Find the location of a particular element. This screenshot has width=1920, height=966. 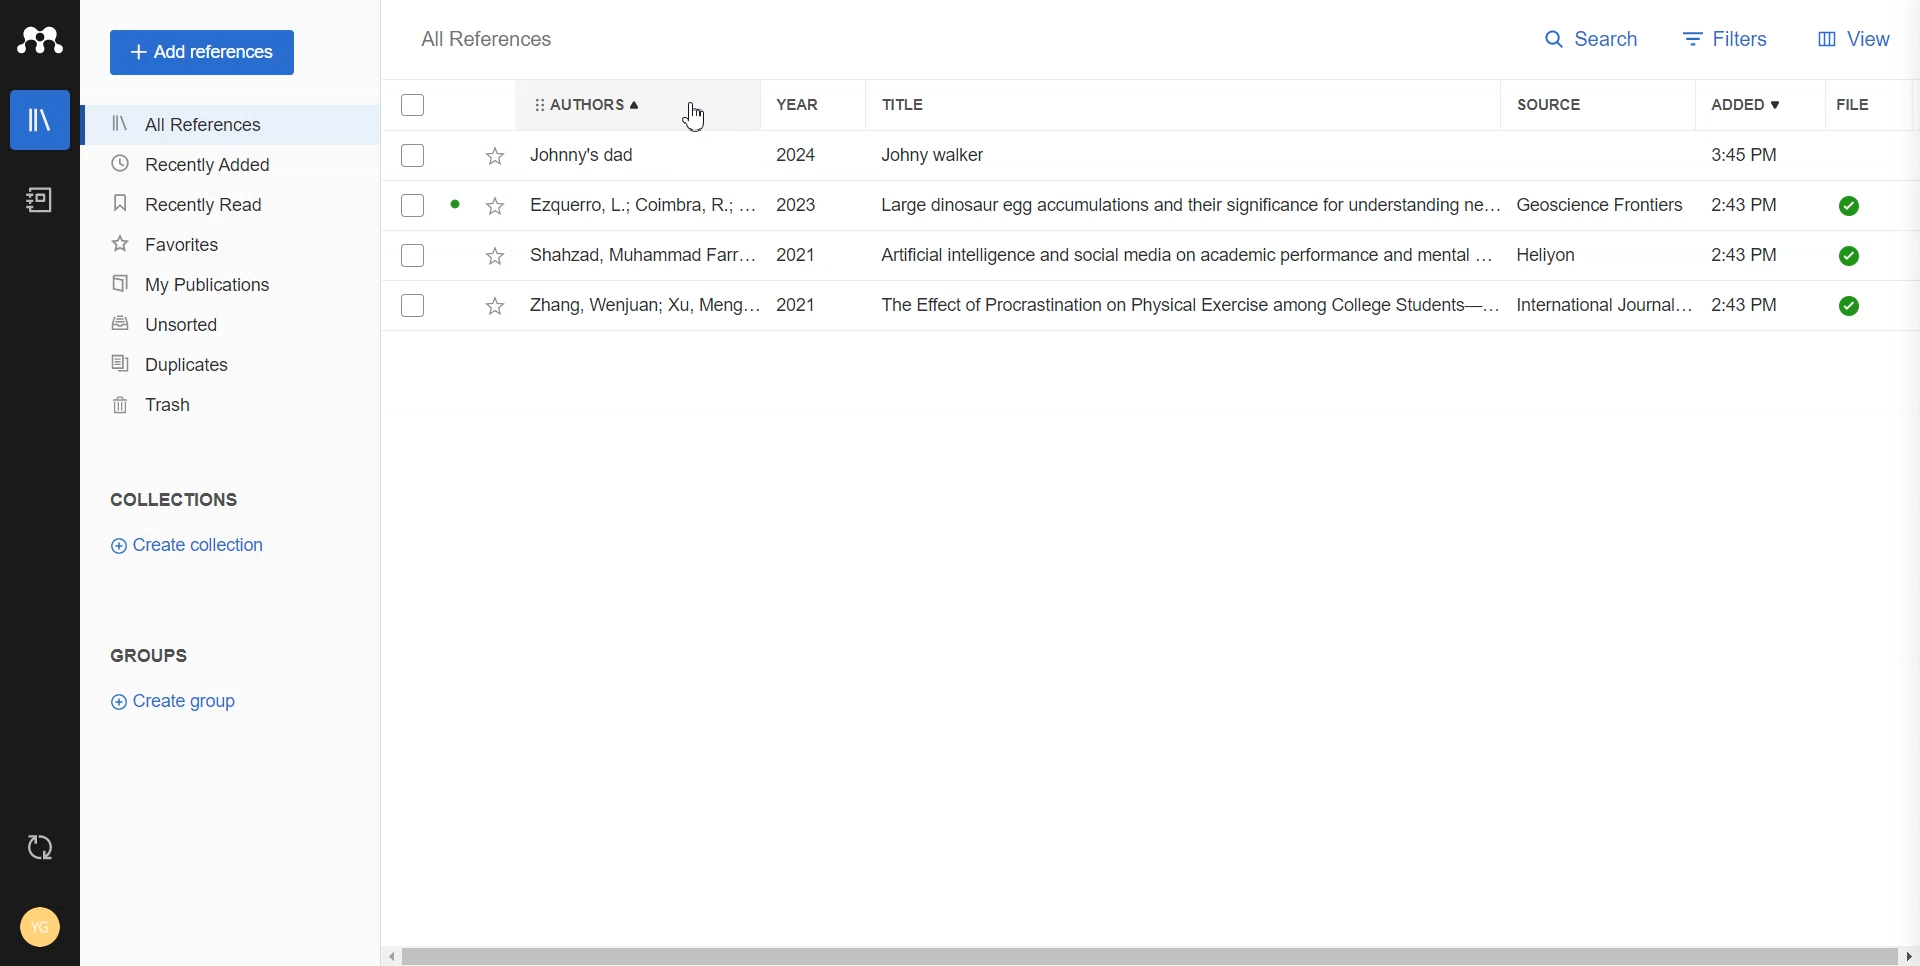

Unsorted is located at coordinates (222, 323).